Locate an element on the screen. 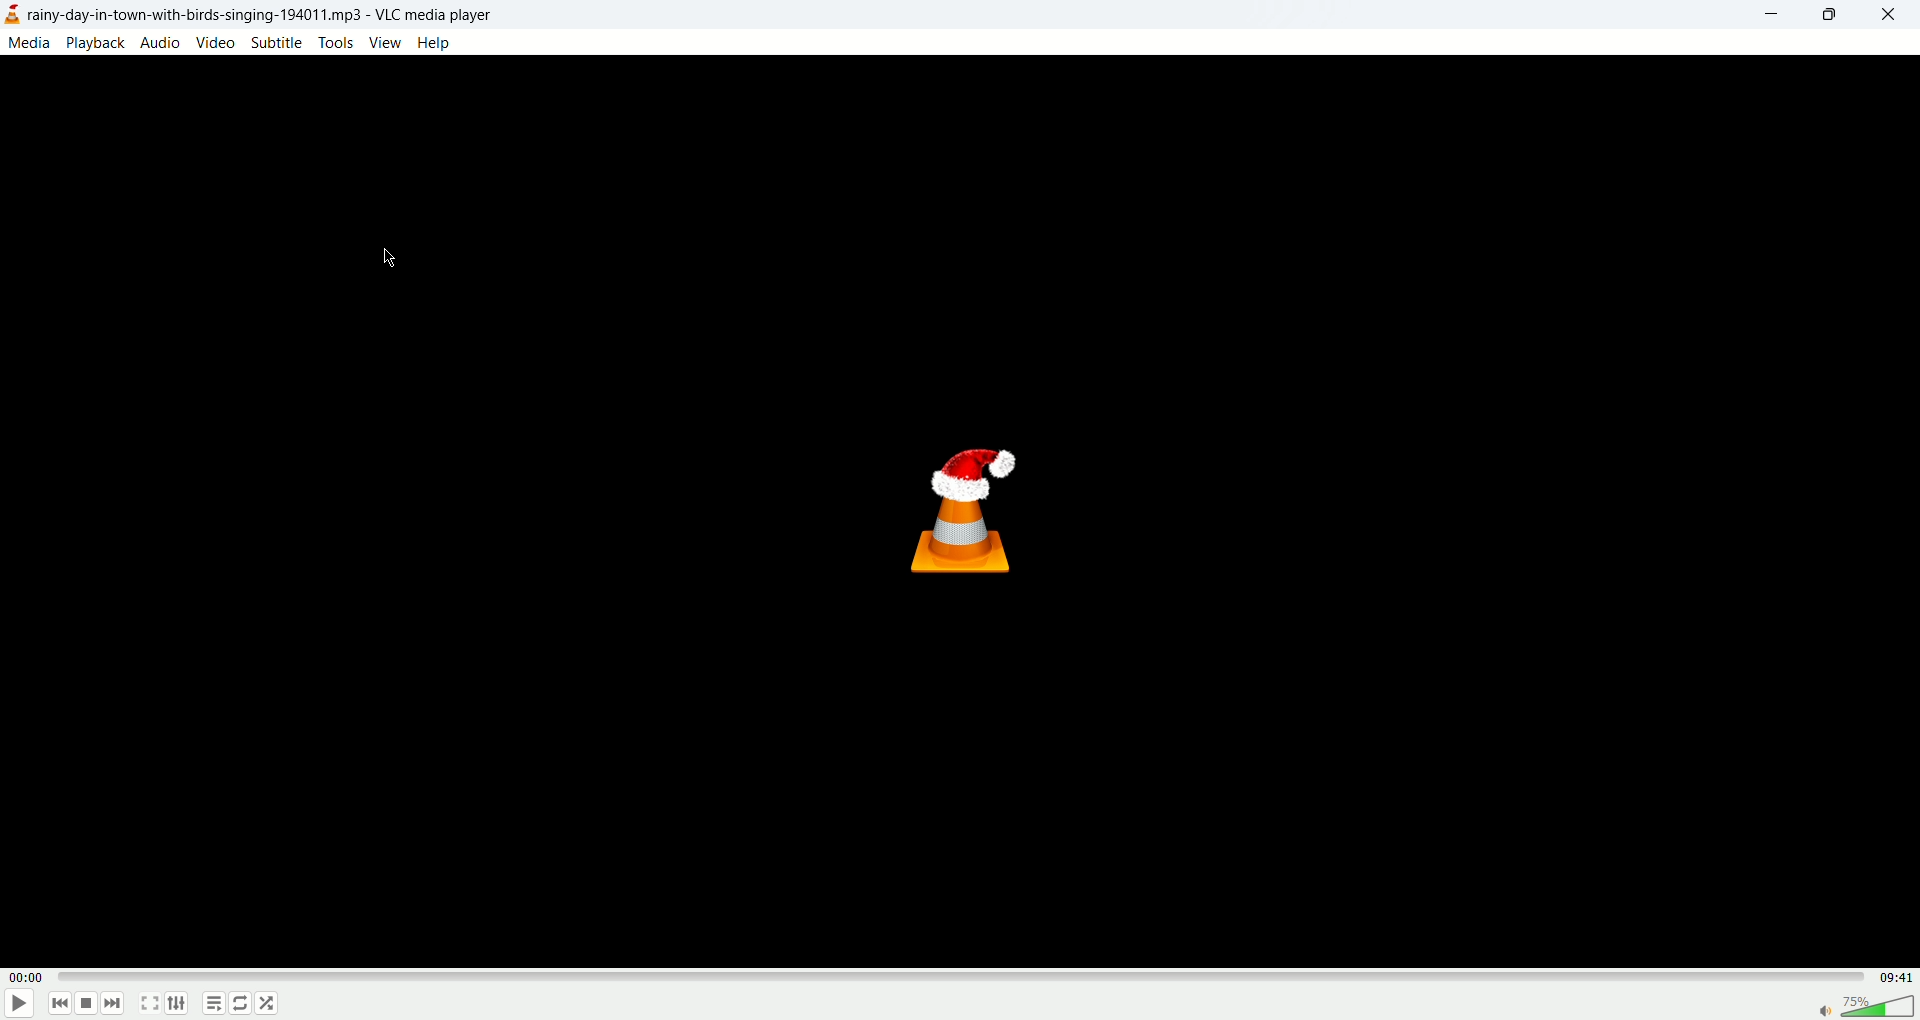 The height and width of the screenshot is (1020, 1920). extended settings is located at coordinates (180, 1004).